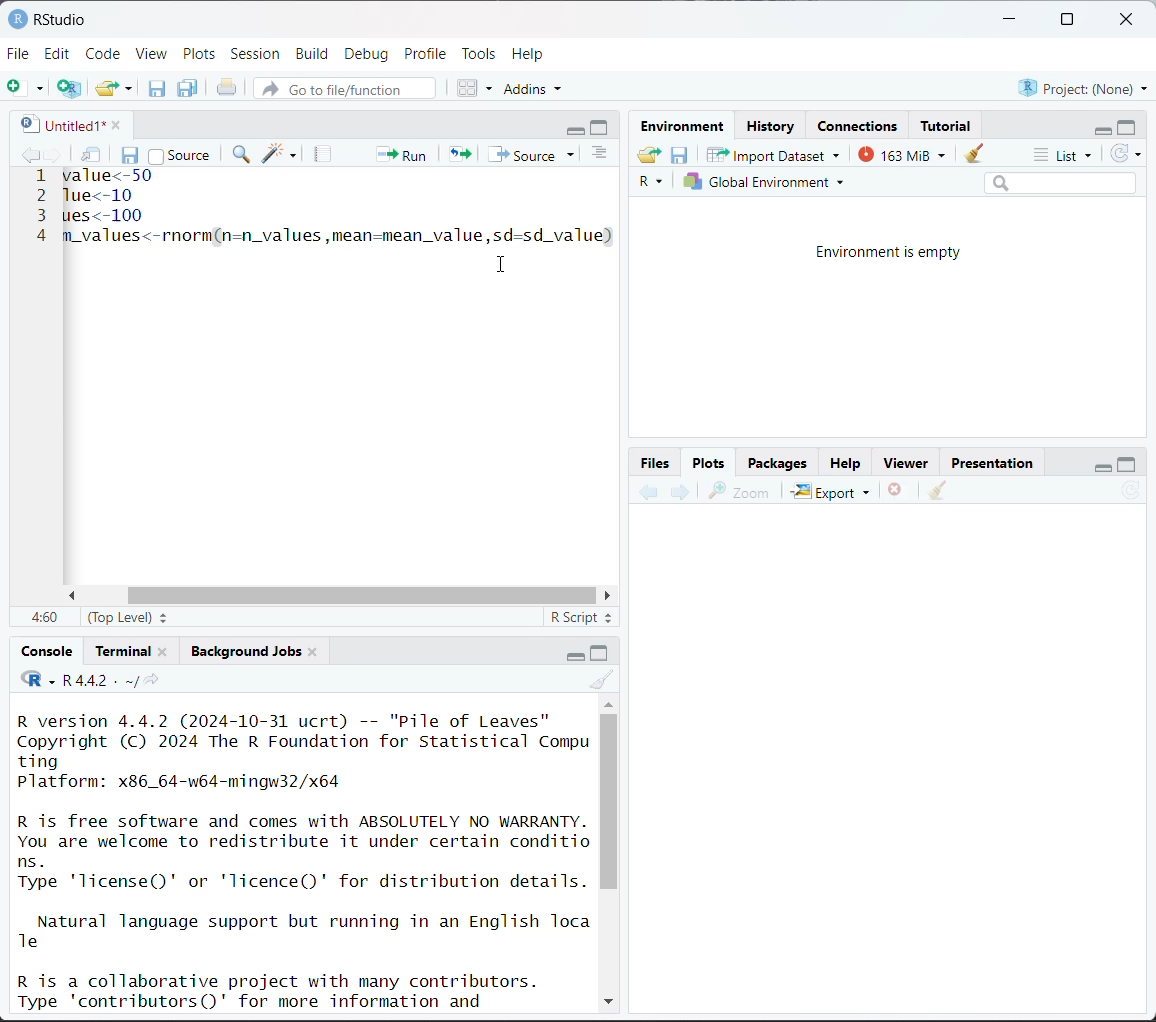 Image resolution: width=1156 pixels, height=1022 pixels. I want to click on Global environment, so click(765, 182).